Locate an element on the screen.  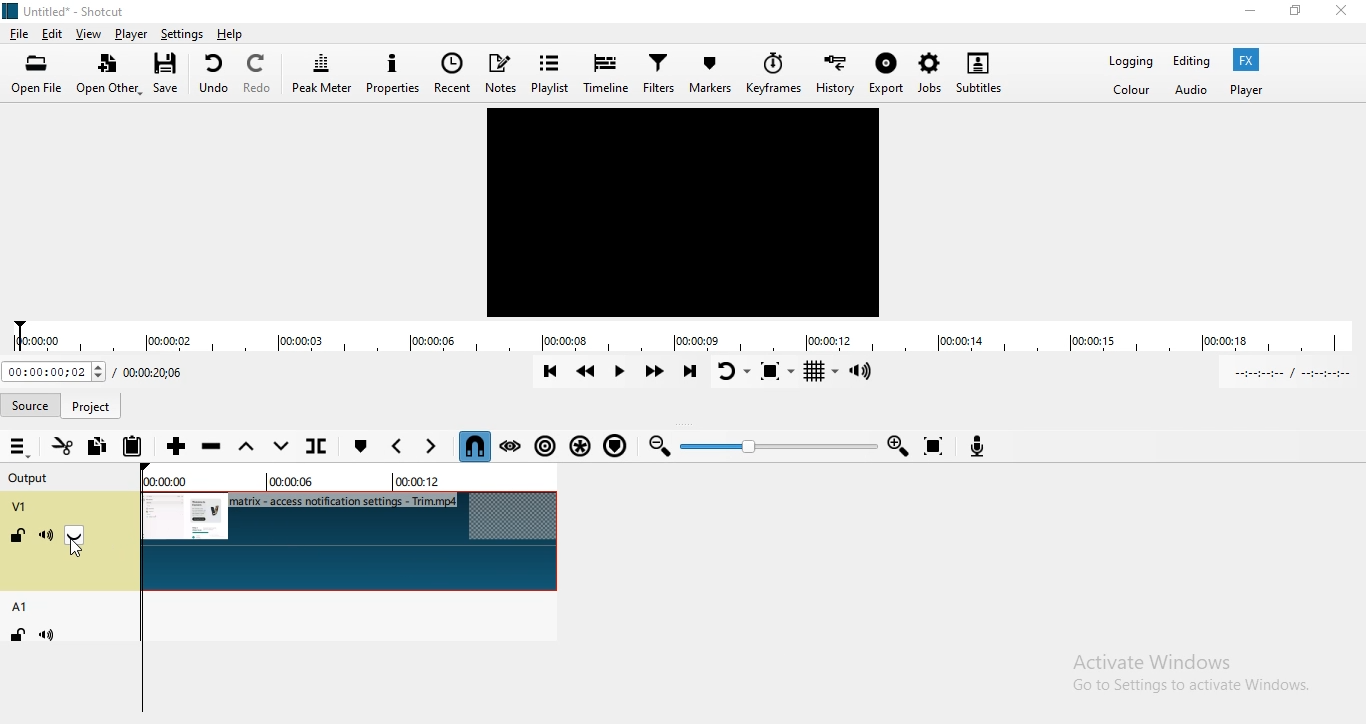
Settings is located at coordinates (182, 34).